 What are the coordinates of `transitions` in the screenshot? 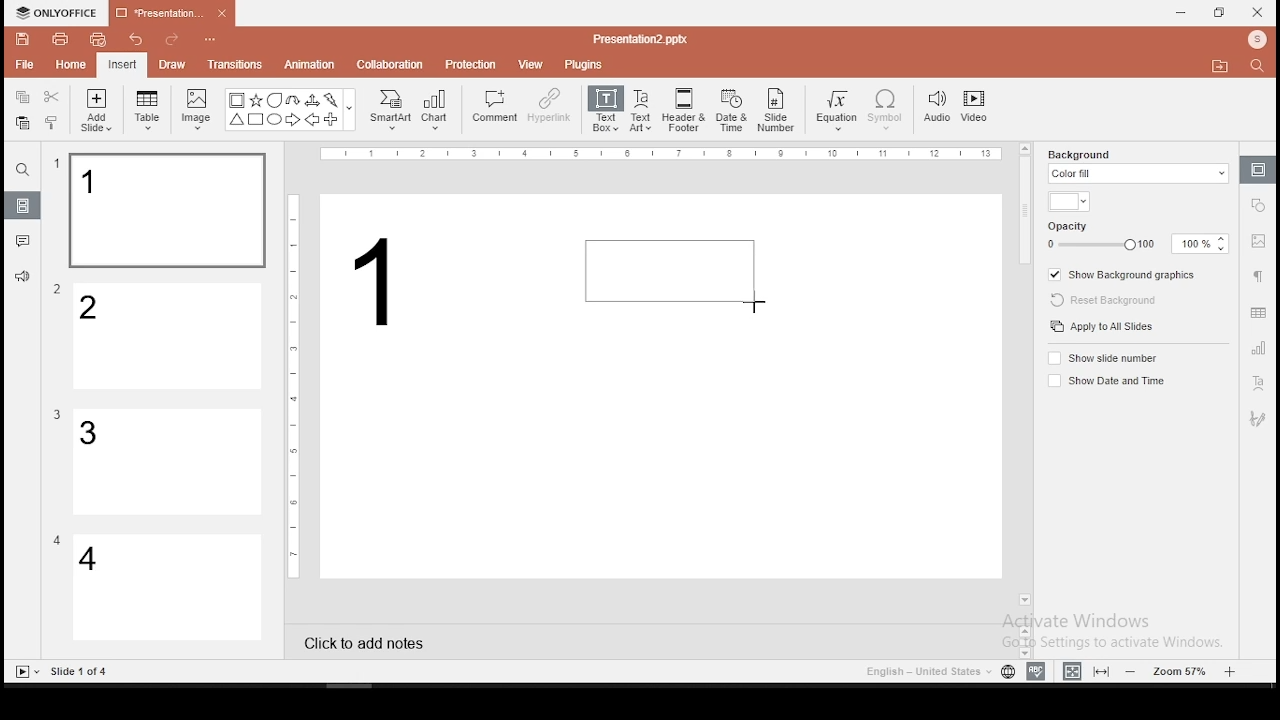 It's located at (234, 64).